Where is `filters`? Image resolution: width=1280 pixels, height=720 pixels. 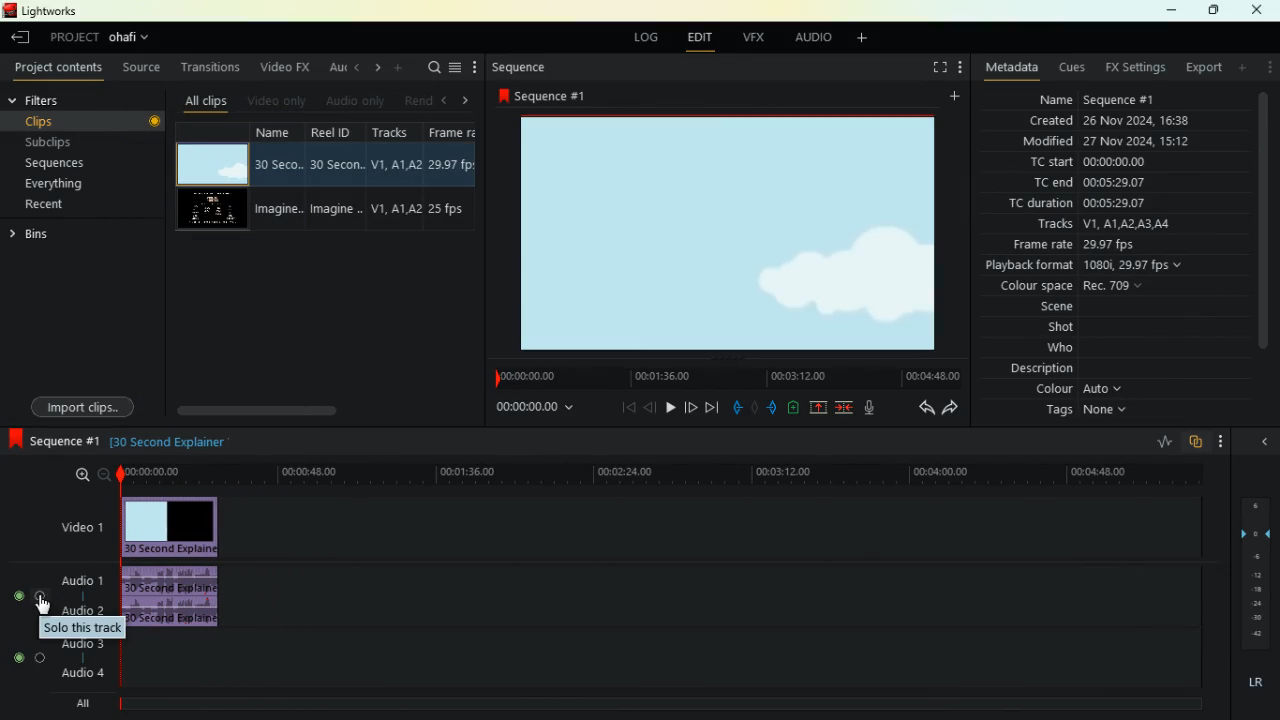
filters is located at coordinates (55, 98).